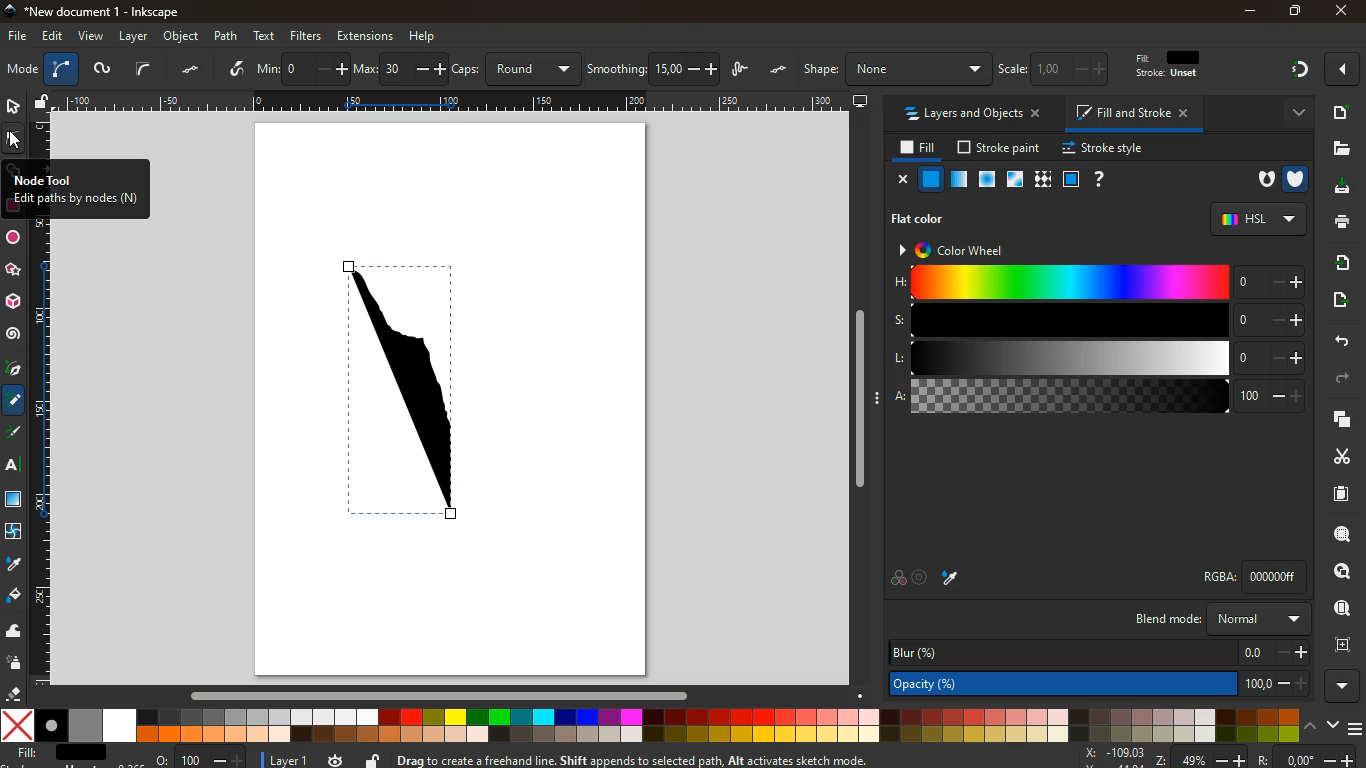 This screenshot has width=1366, height=768. What do you see at coordinates (779, 70) in the screenshot?
I see `lpe` at bounding box center [779, 70].